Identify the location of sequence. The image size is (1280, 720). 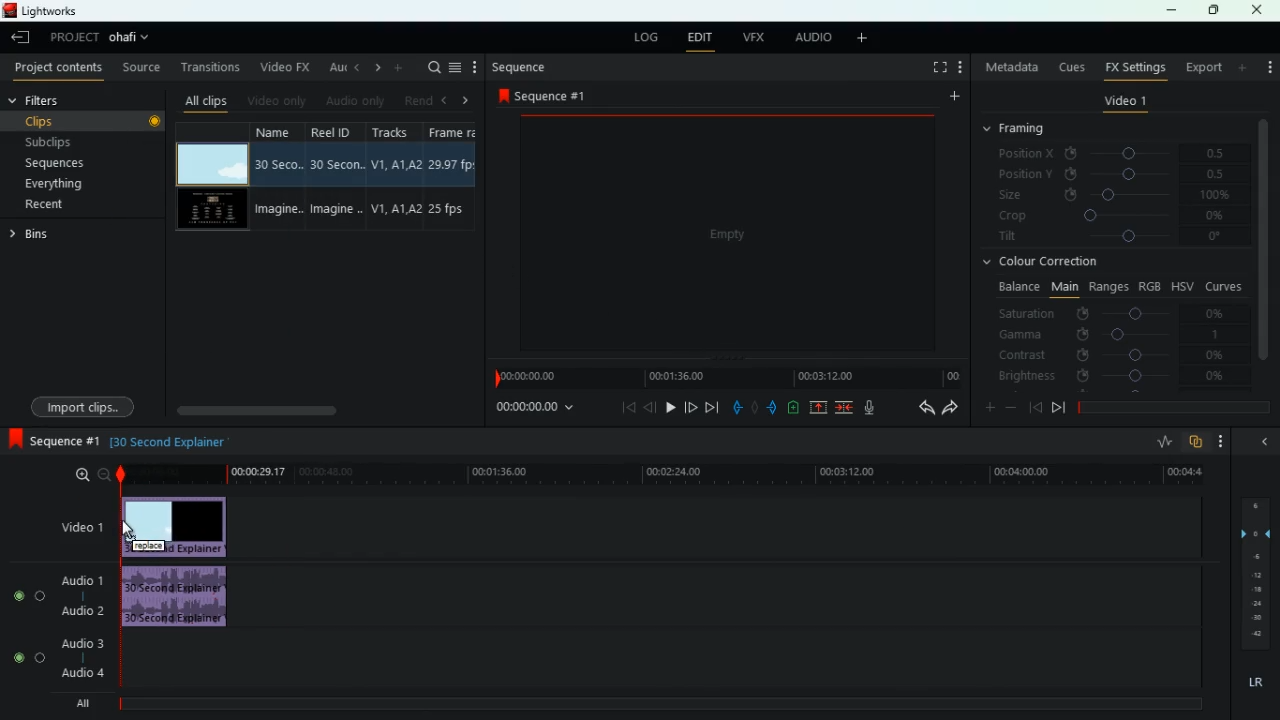
(548, 95).